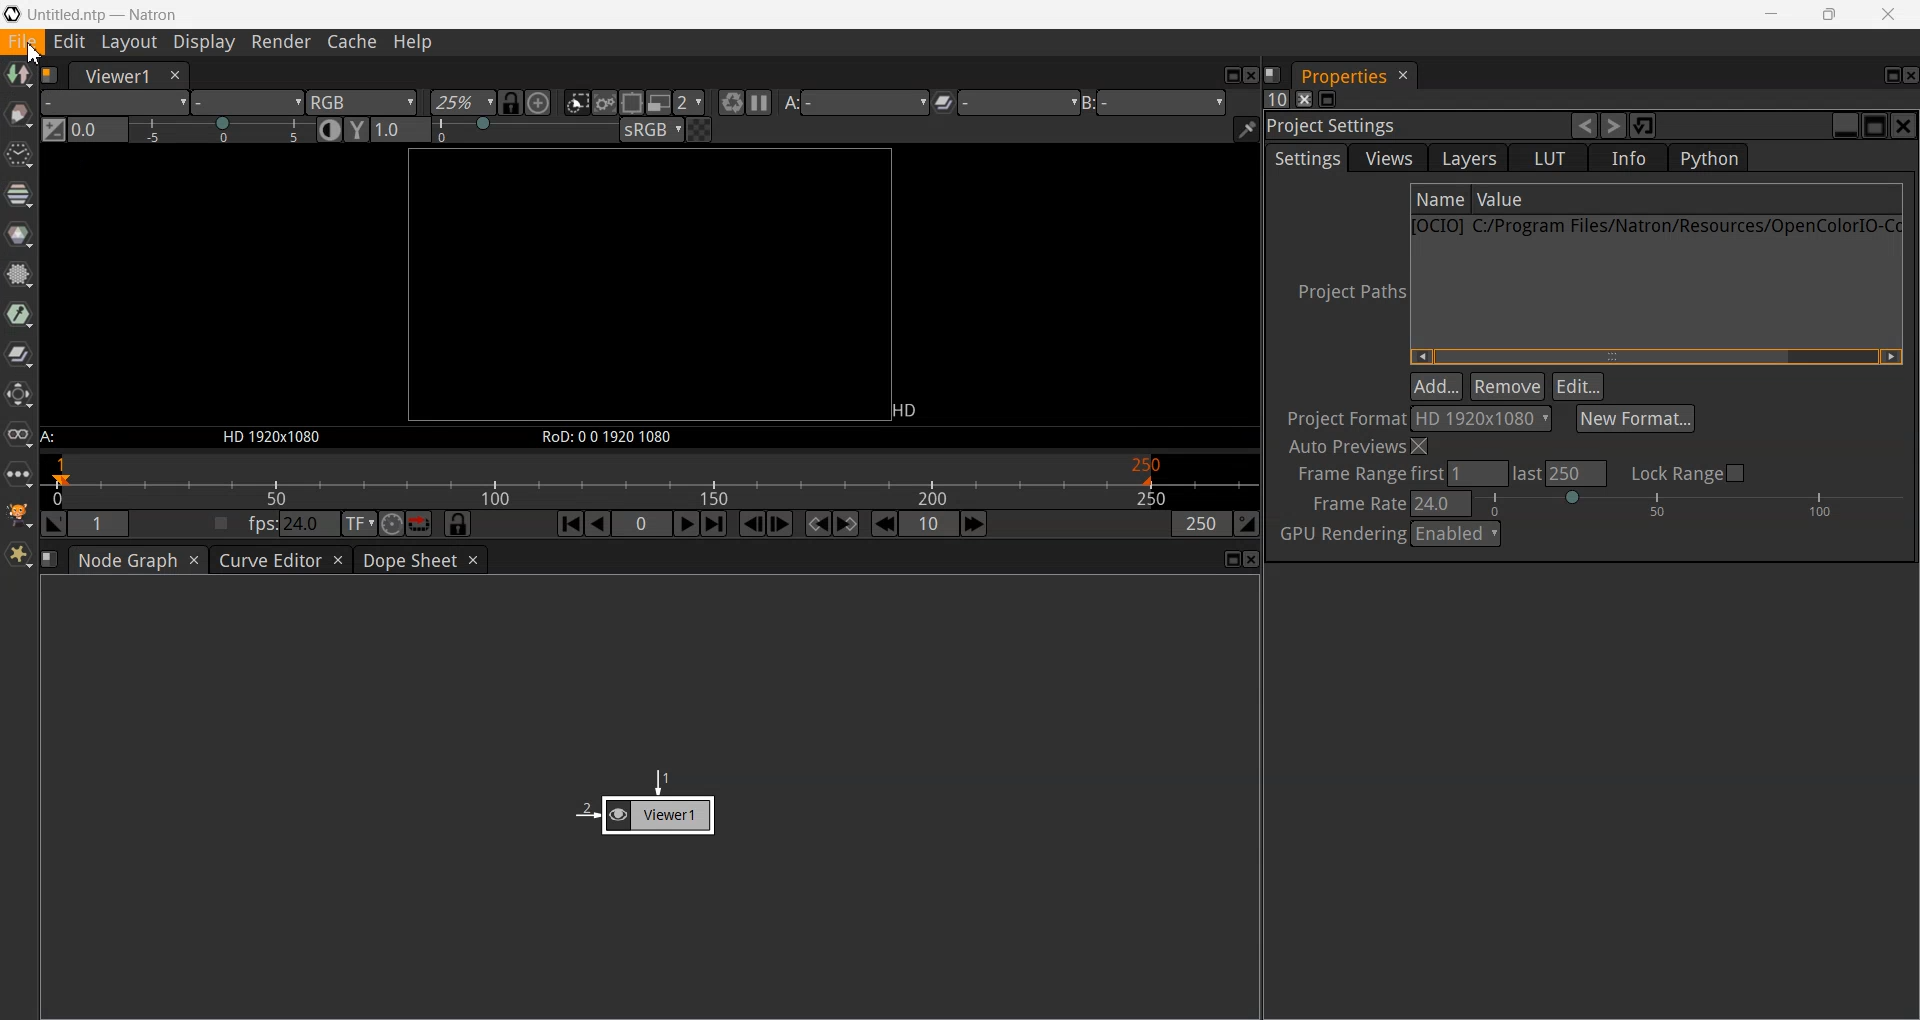 Image resolution: width=1920 pixels, height=1020 pixels. Describe the element at coordinates (648, 297) in the screenshot. I see `Viewer panel` at that location.